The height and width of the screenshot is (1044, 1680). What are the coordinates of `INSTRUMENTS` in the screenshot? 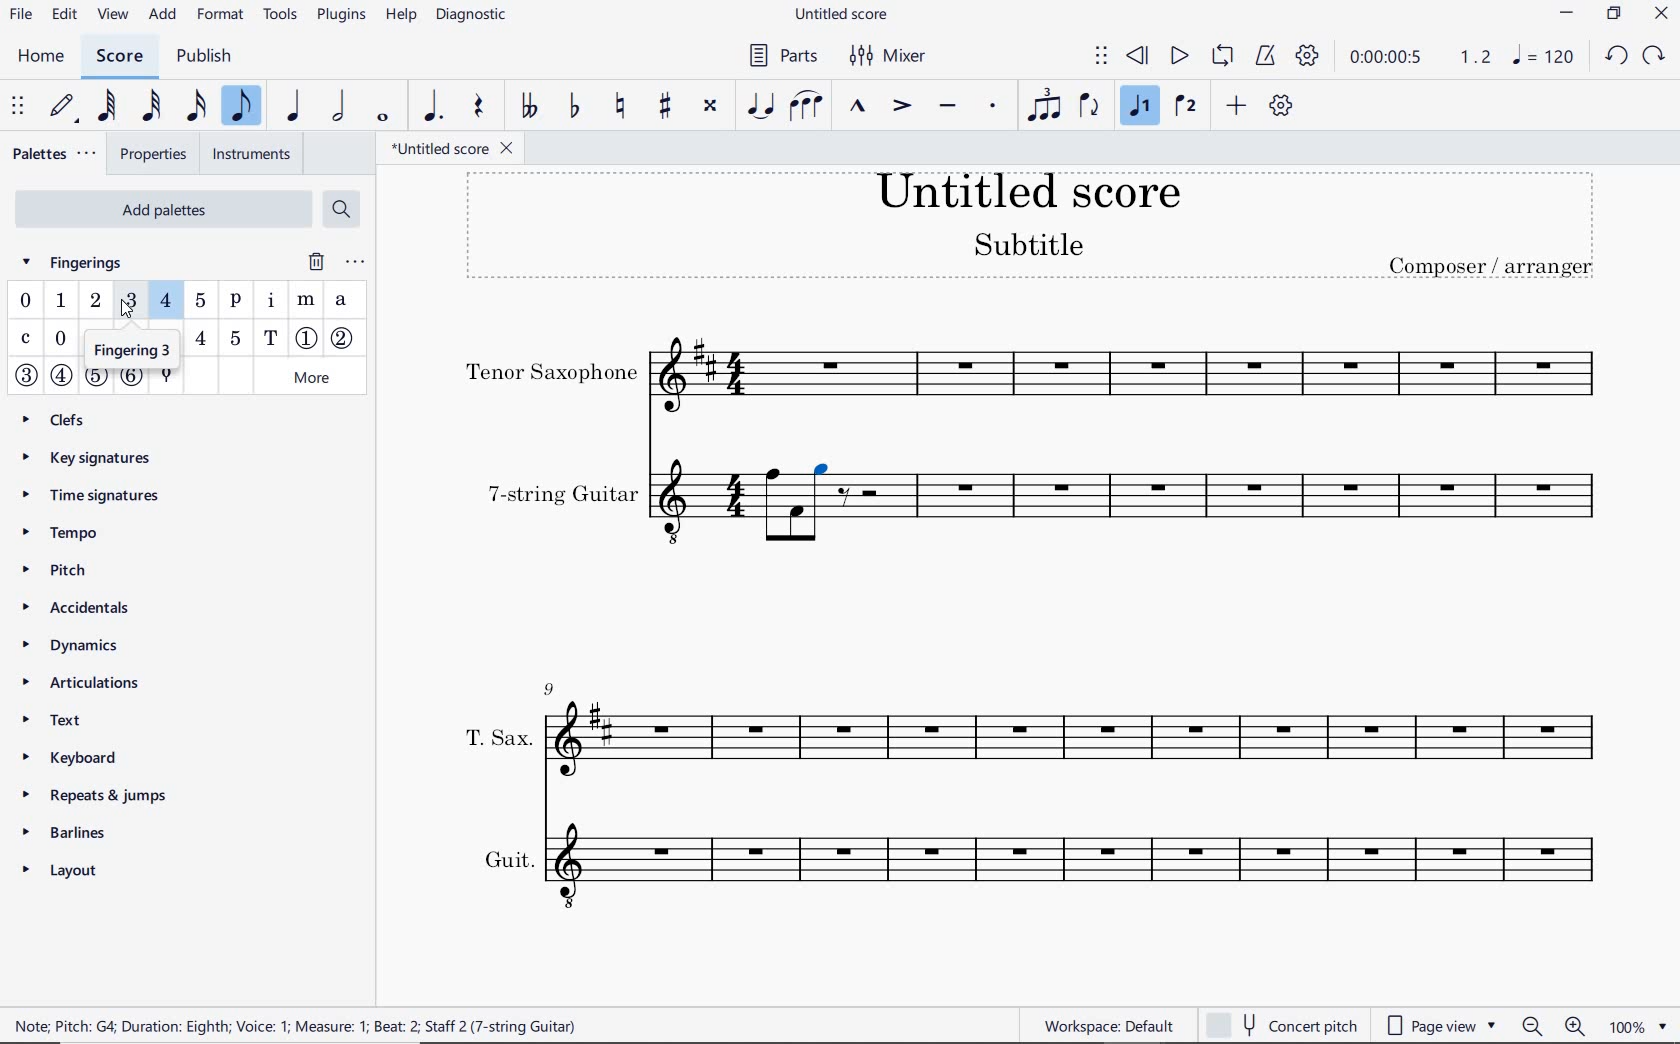 It's located at (251, 153).